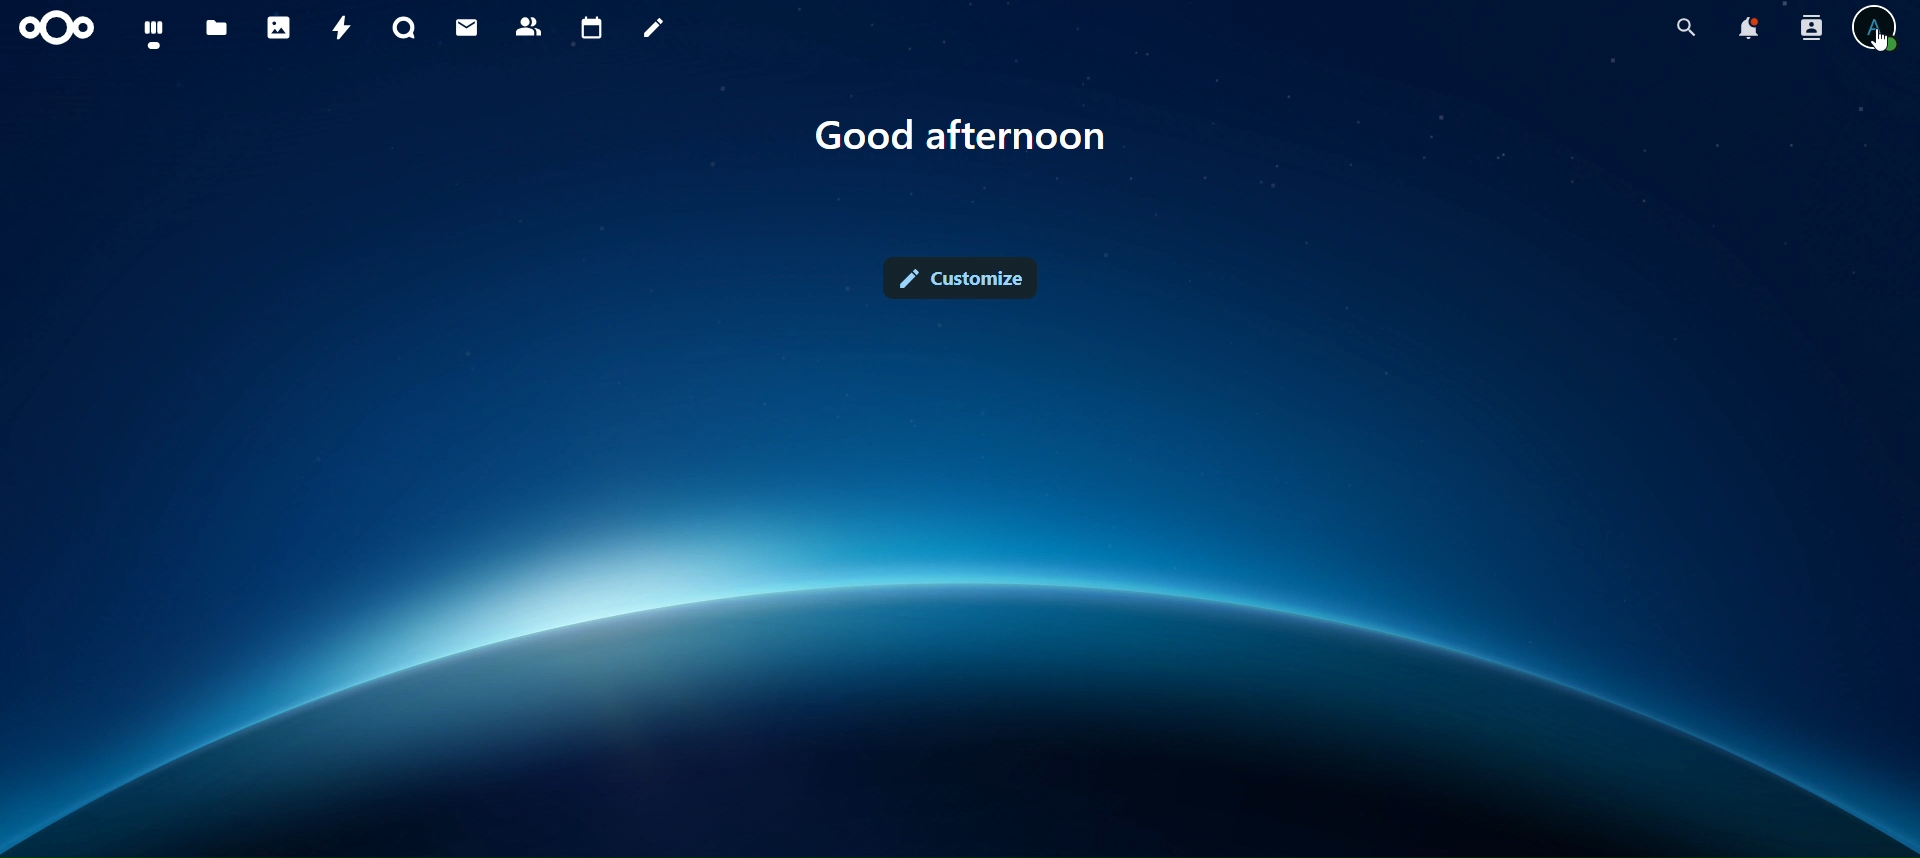 This screenshot has width=1920, height=858. I want to click on files, so click(216, 30).